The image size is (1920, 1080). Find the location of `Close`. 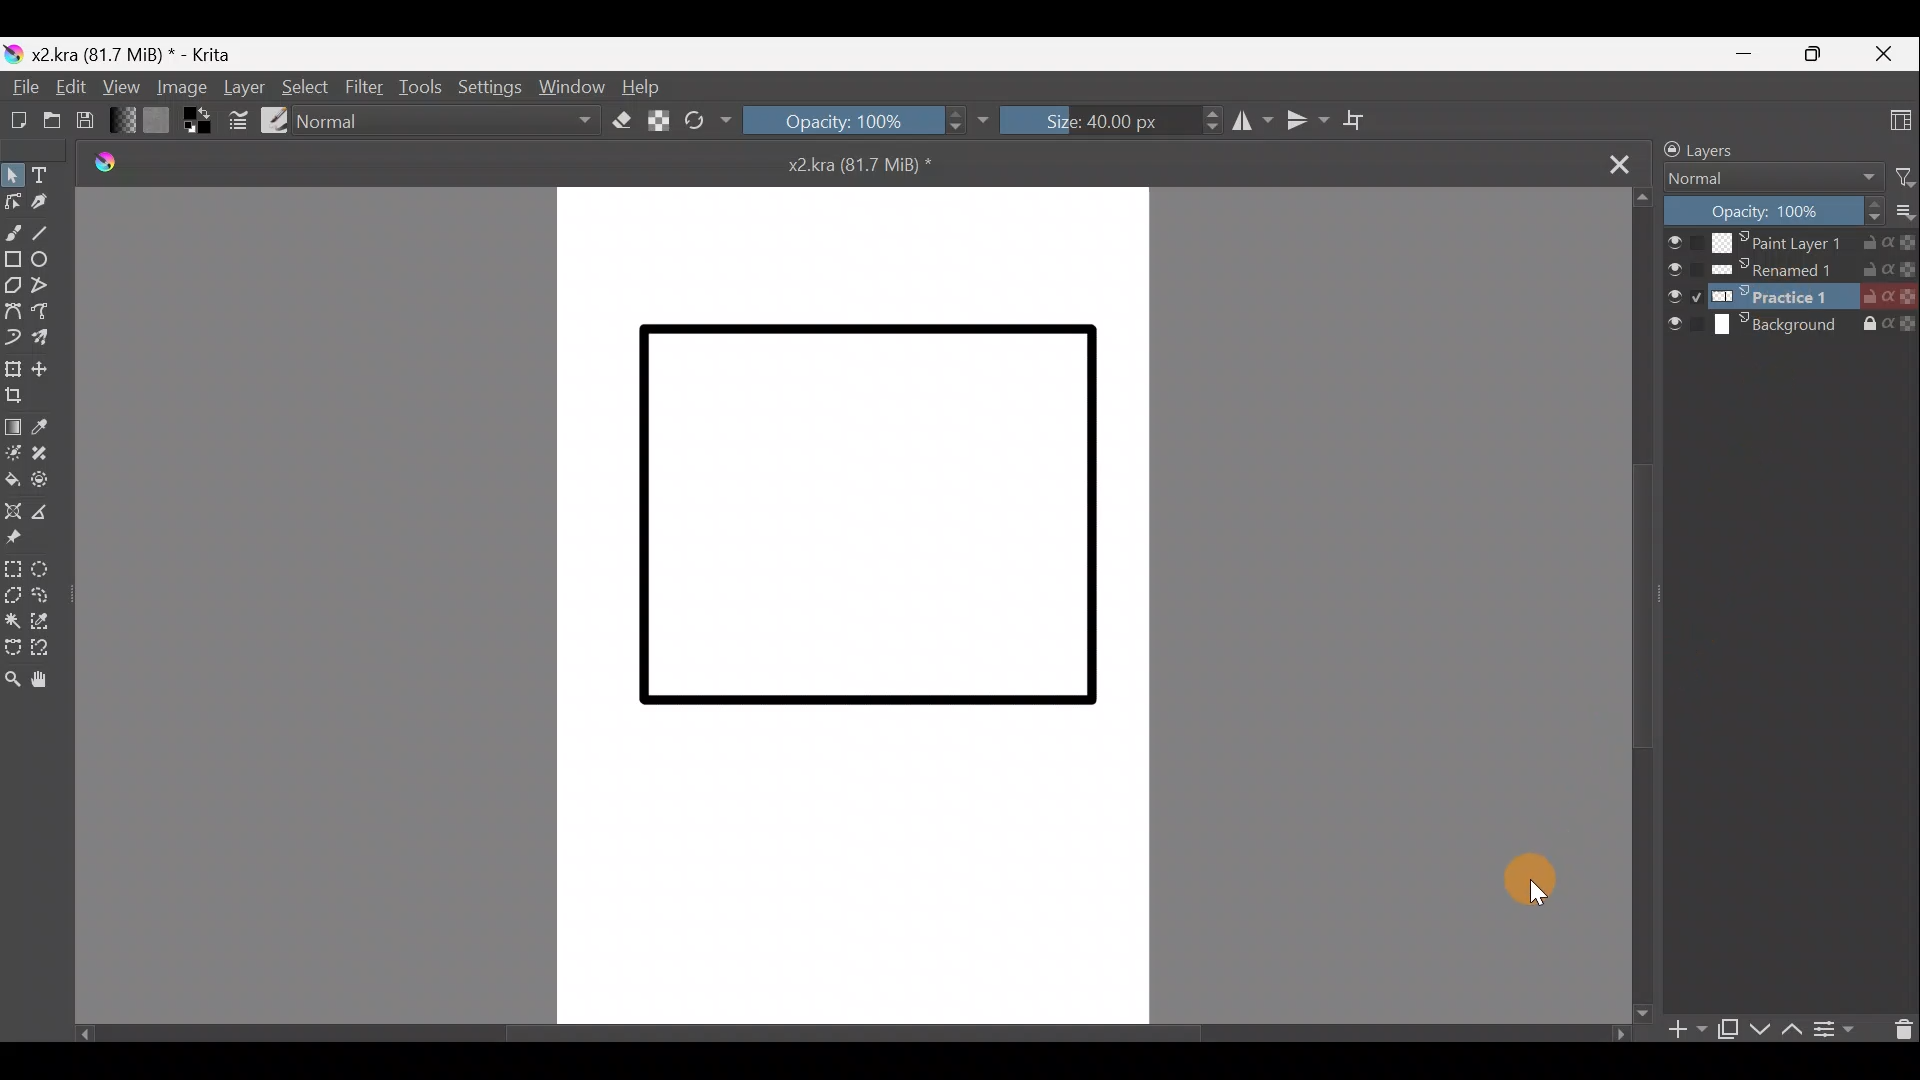

Close is located at coordinates (1884, 56).